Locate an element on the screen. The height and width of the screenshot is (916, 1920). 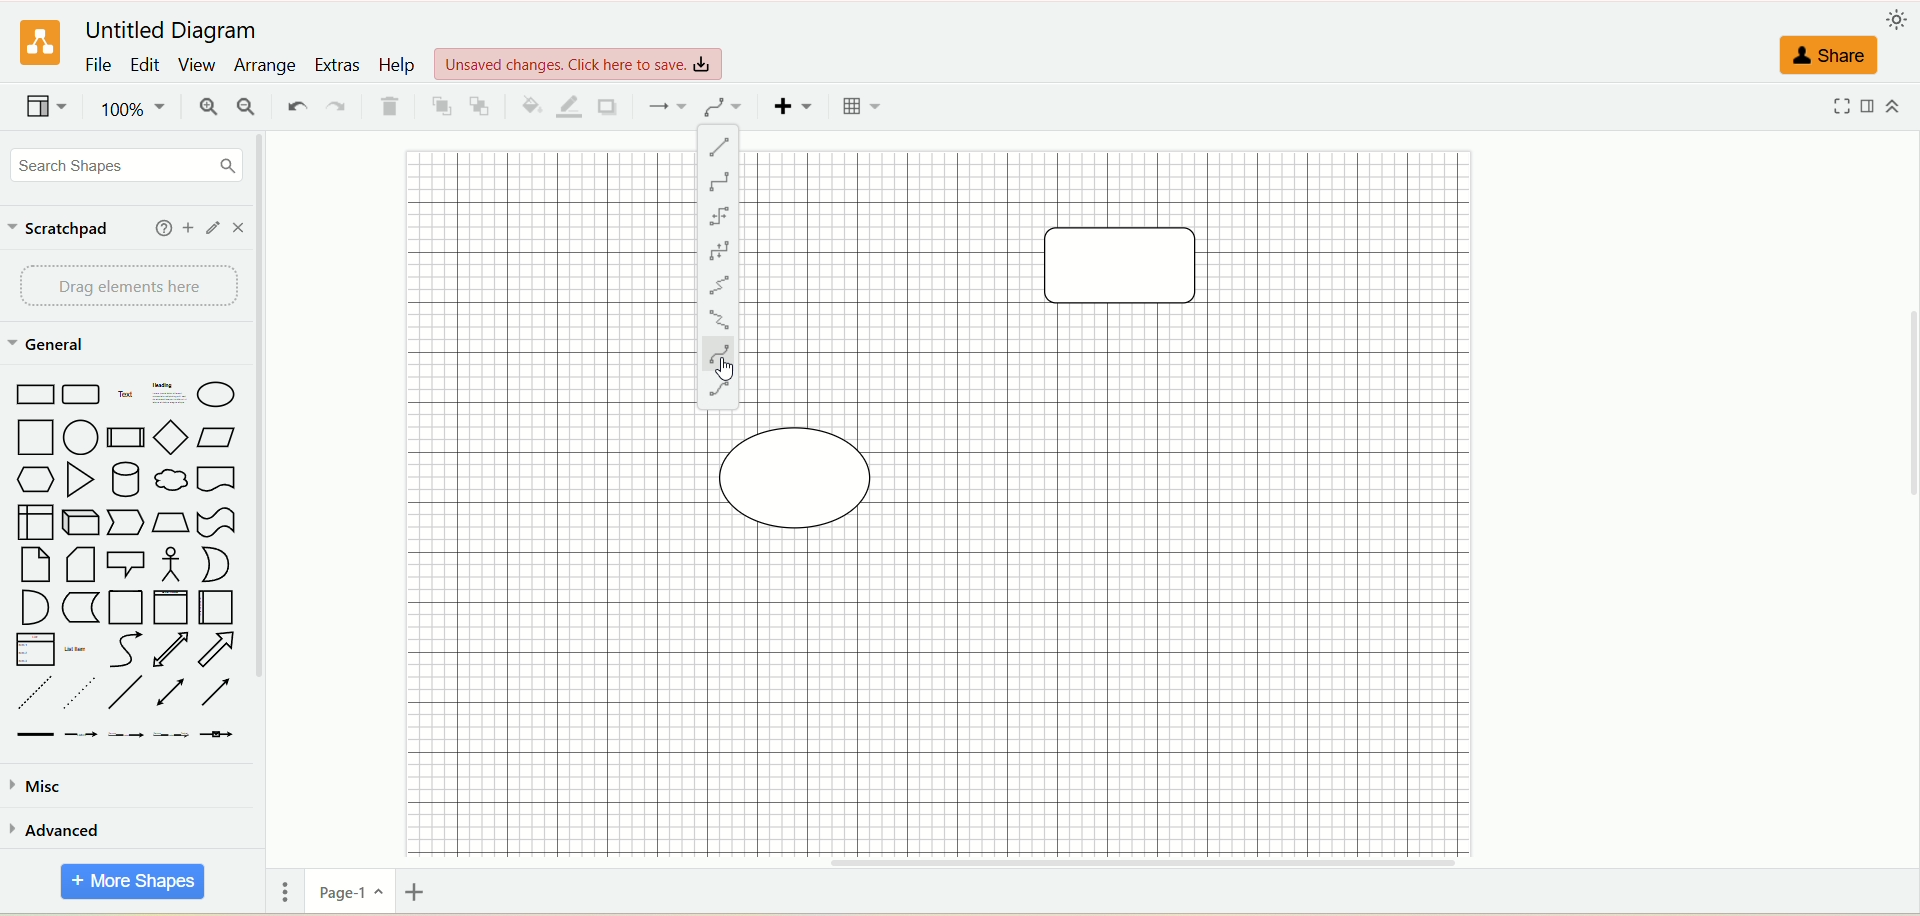
straight is located at coordinates (721, 147).